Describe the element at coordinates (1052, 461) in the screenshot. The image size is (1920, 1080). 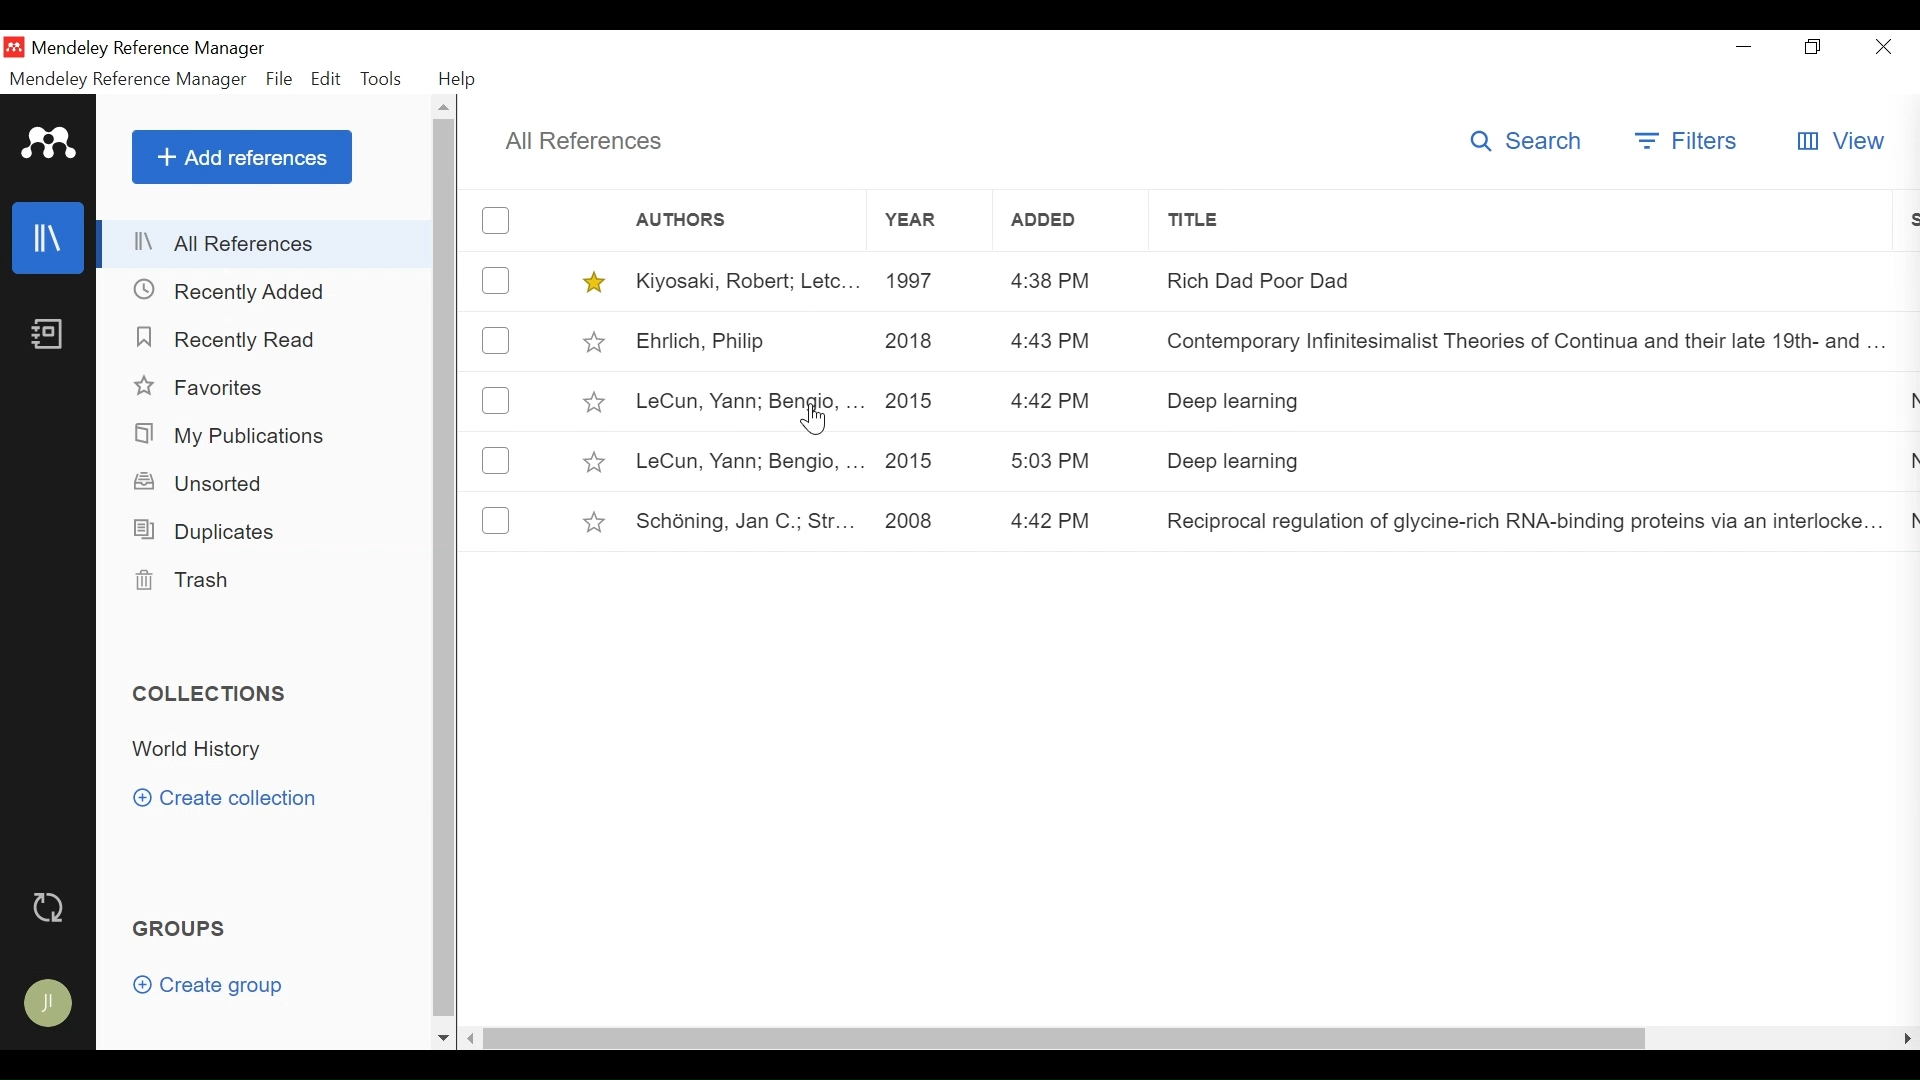
I see `5:03 PM` at that location.